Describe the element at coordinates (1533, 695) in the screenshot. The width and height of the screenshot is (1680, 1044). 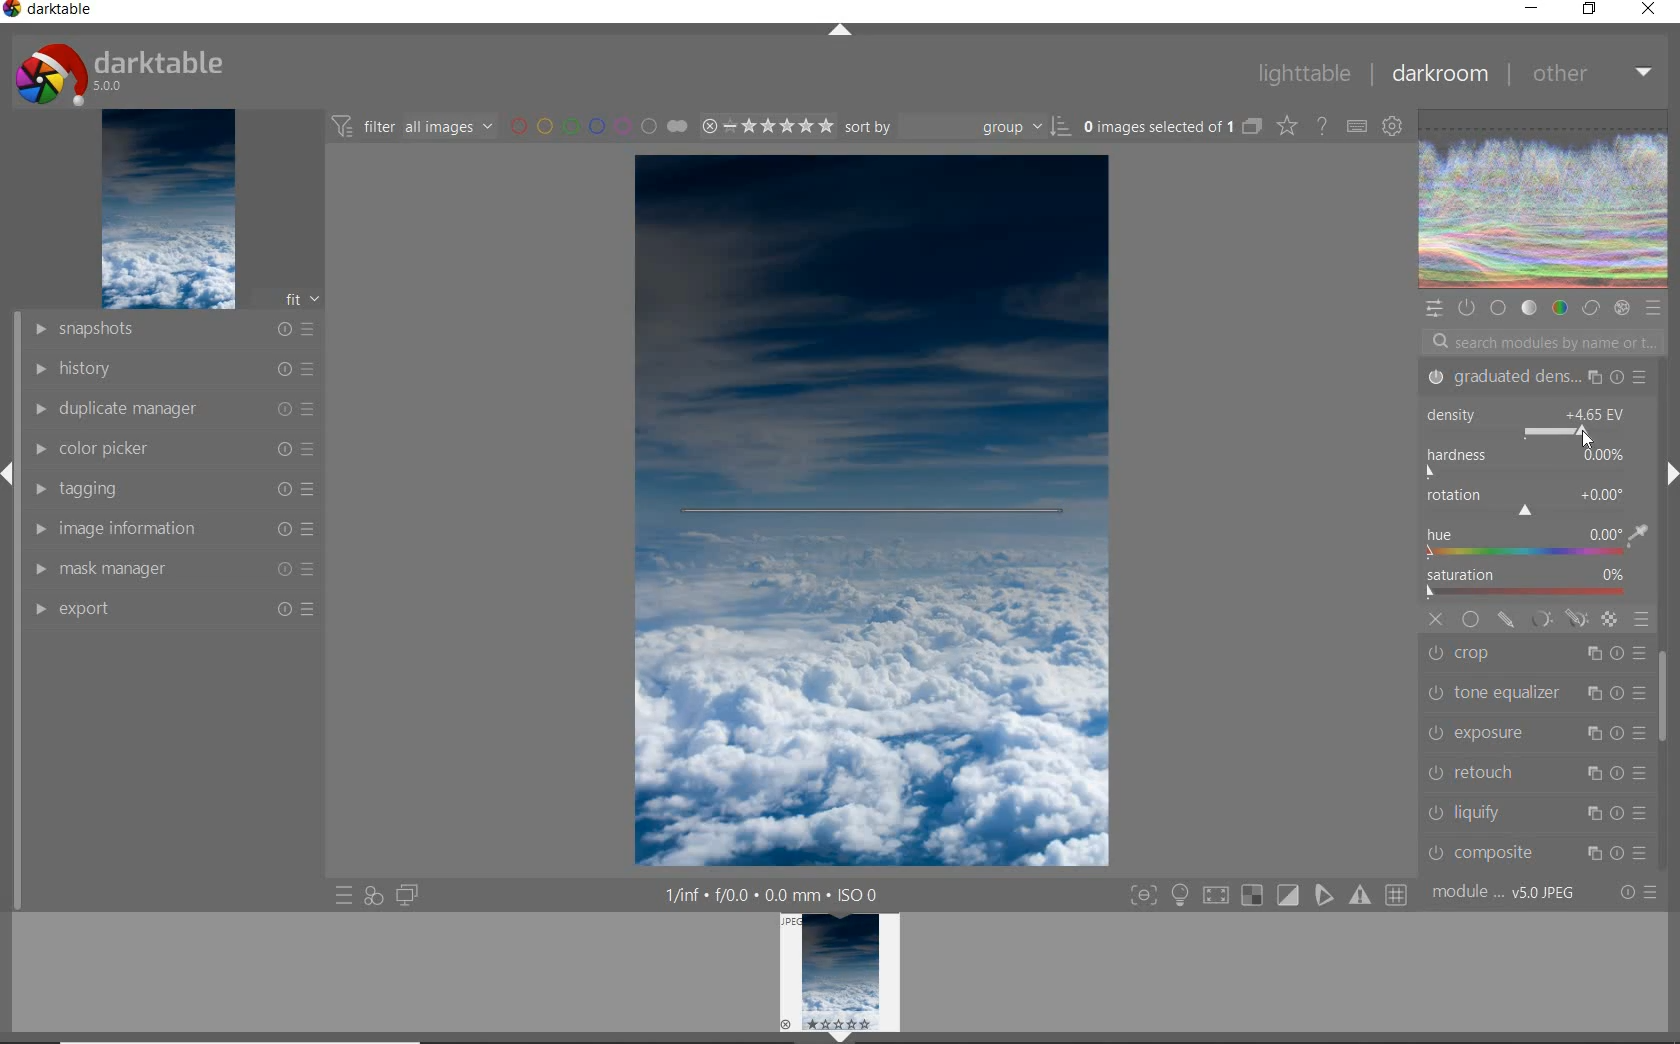
I see `tone equalizer` at that location.